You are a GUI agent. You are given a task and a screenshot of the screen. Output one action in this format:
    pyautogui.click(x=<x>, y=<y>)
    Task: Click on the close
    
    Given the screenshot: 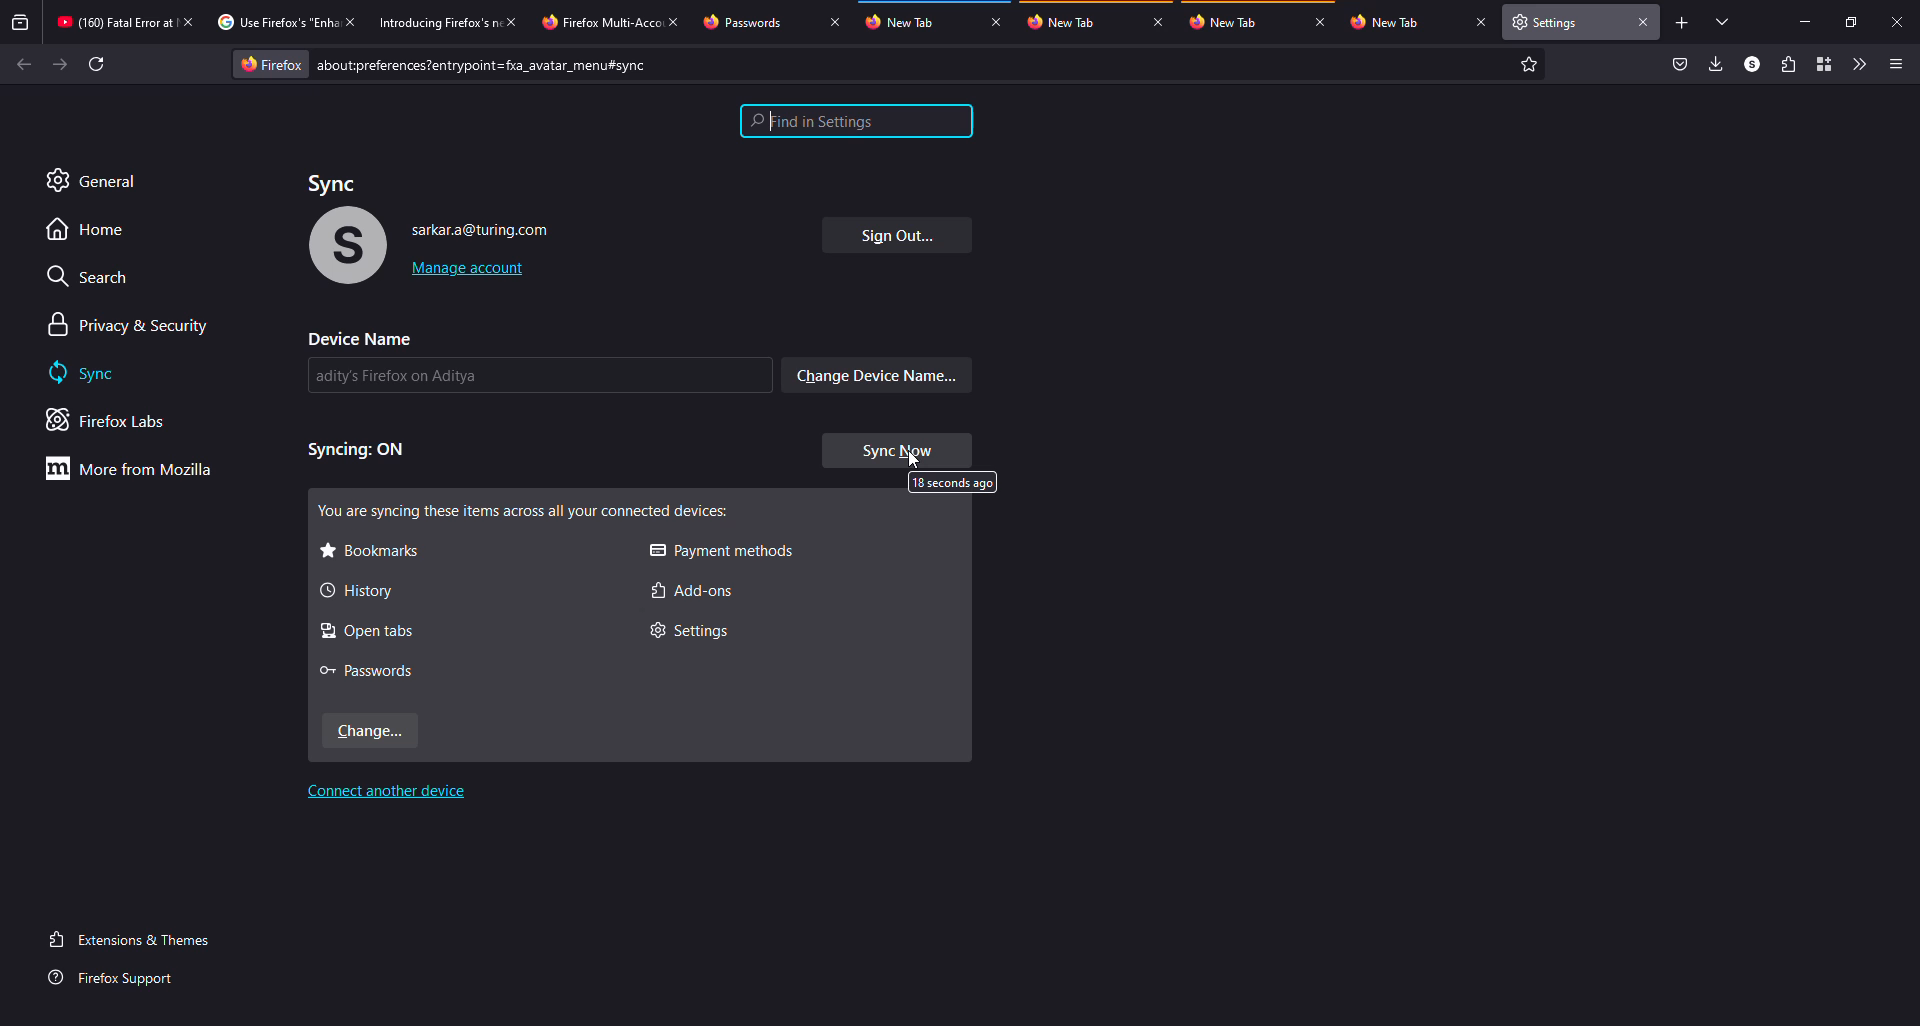 What is the action you would take?
    pyautogui.click(x=996, y=22)
    